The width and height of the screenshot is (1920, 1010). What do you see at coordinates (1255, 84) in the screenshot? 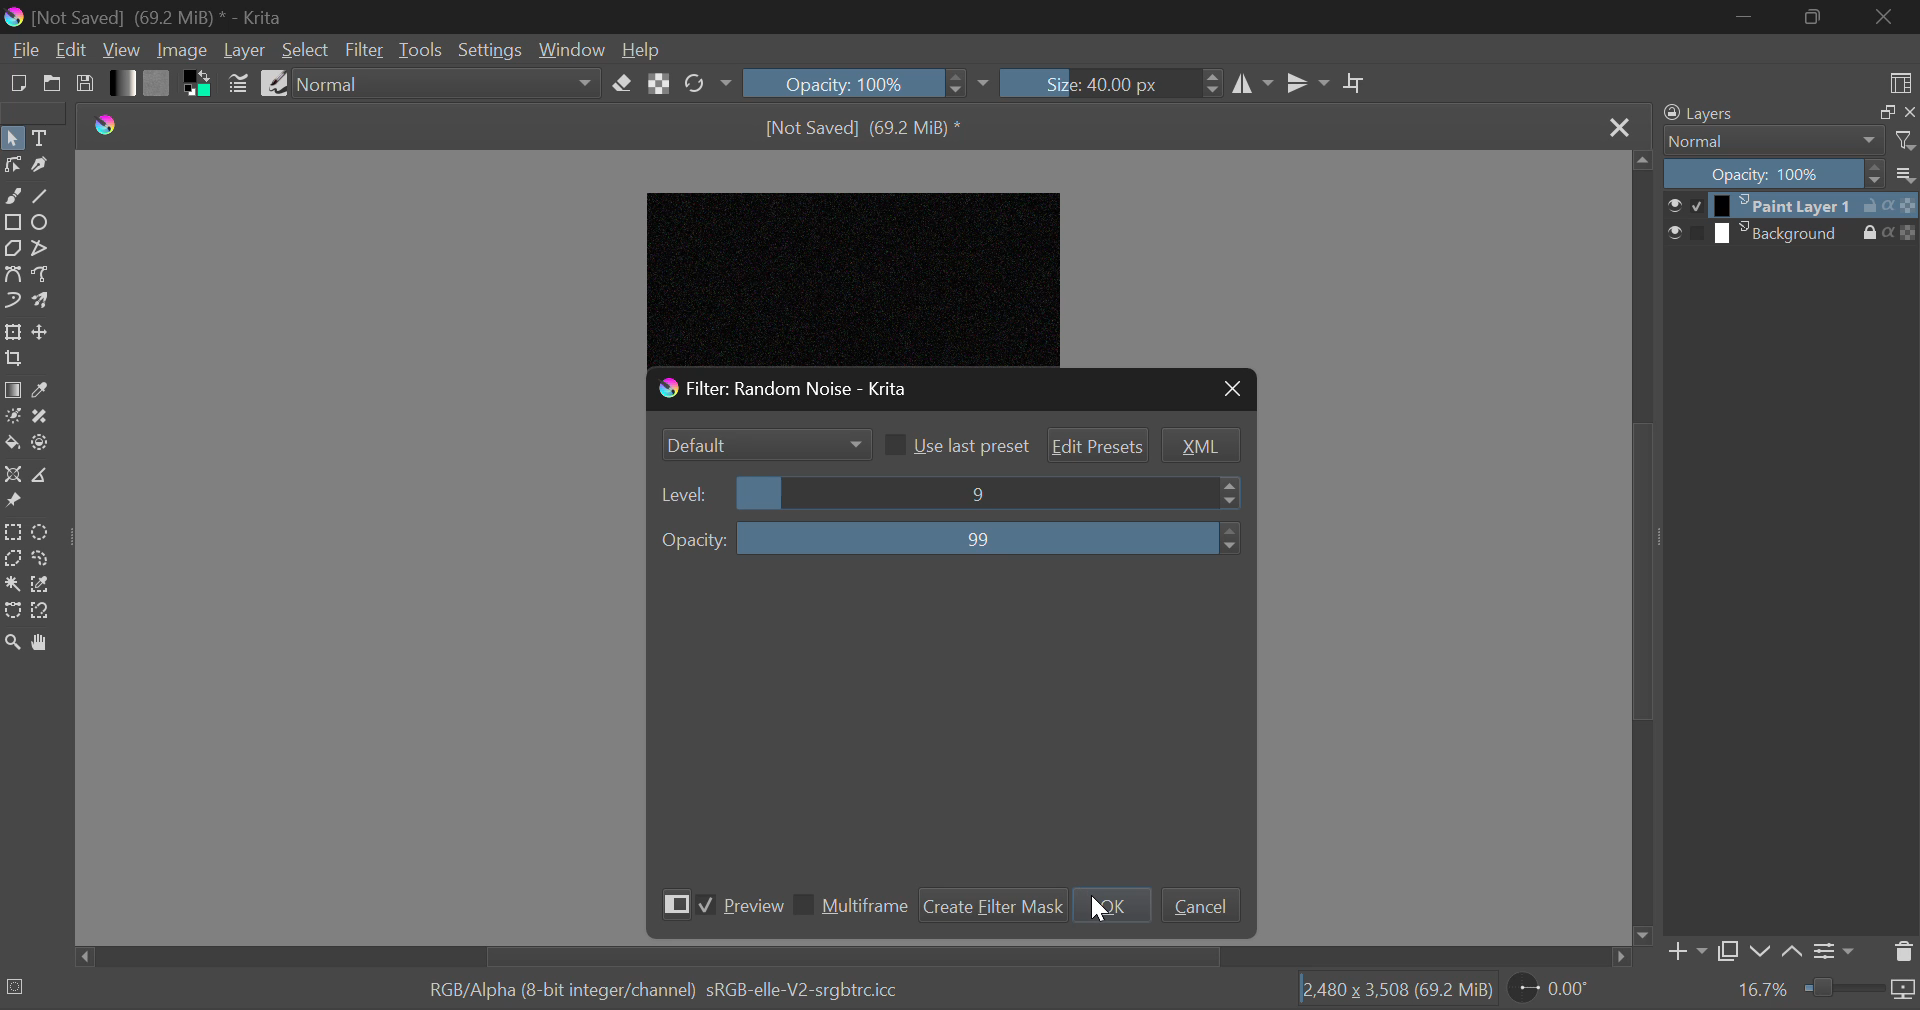
I see `Vertical Mirror Flip` at bounding box center [1255, 84].